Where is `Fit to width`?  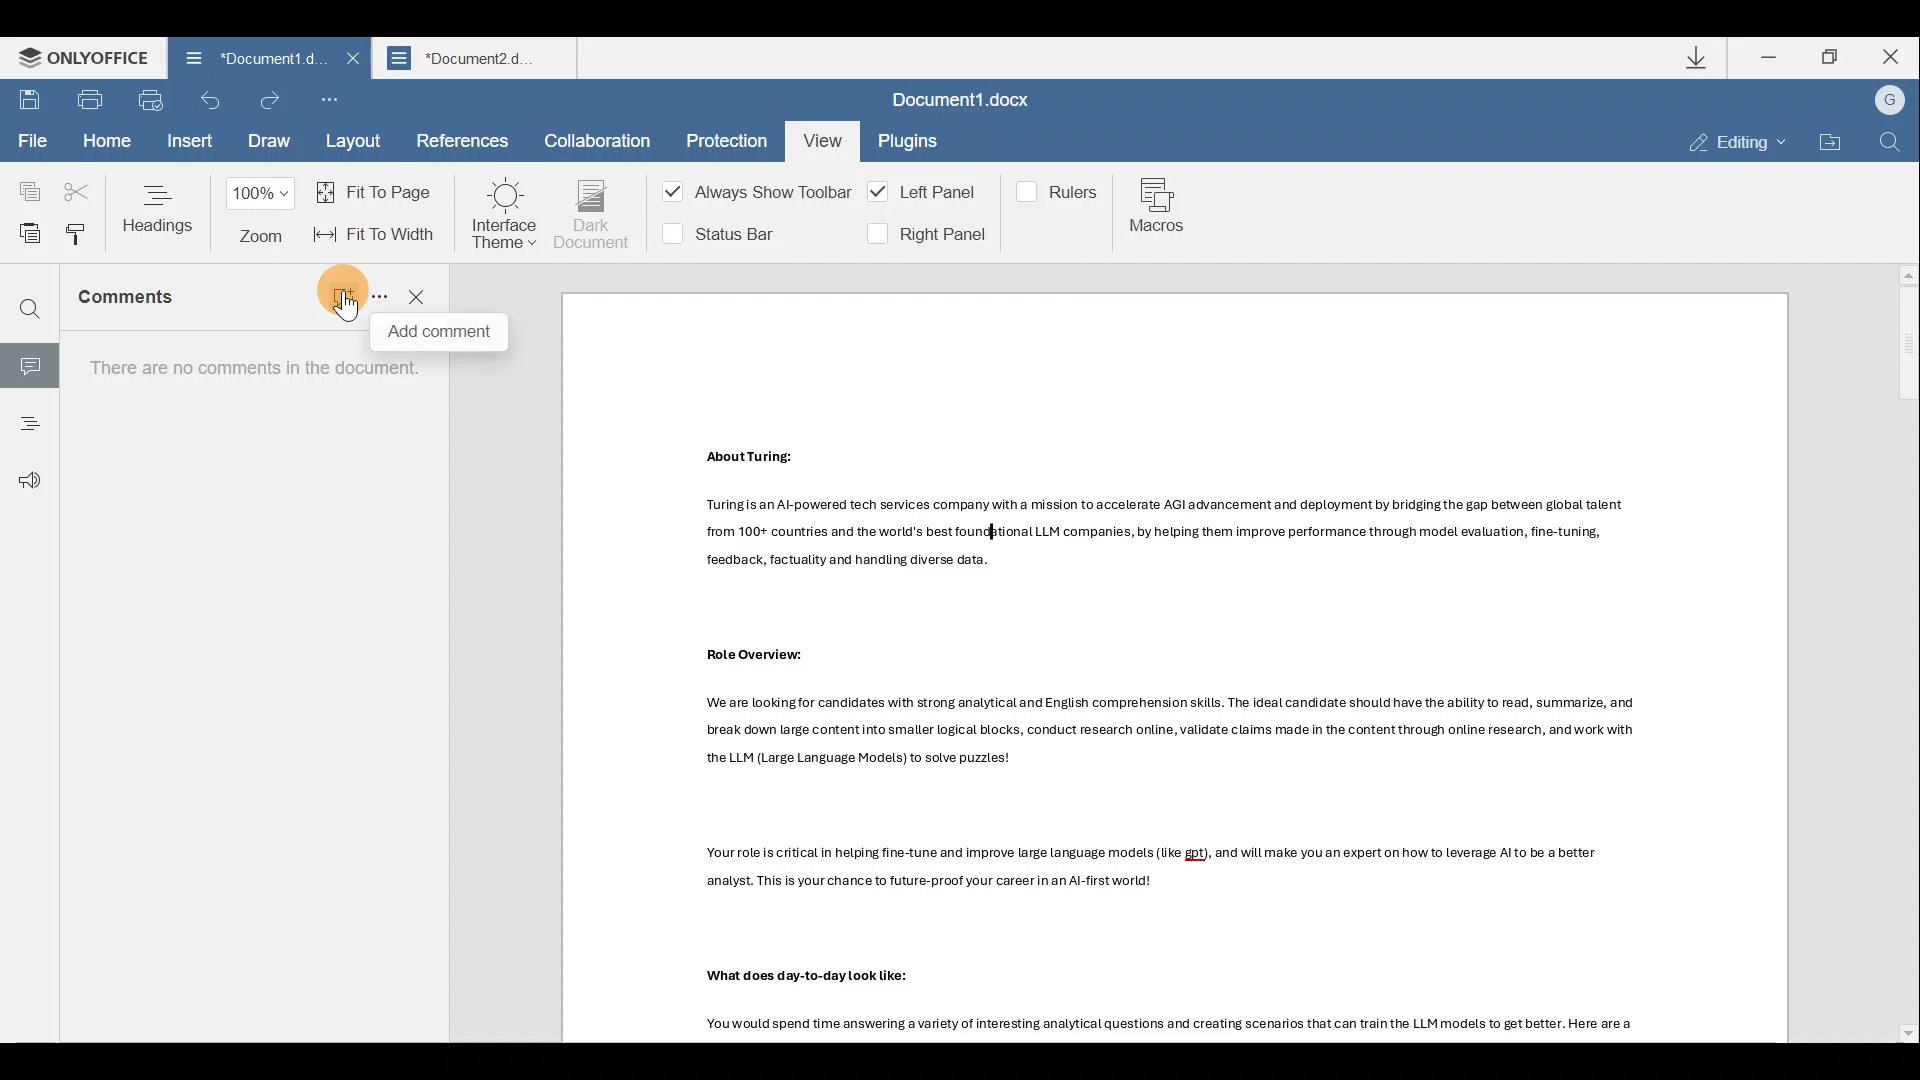 Fit to width is located at coordinates (377, 234).